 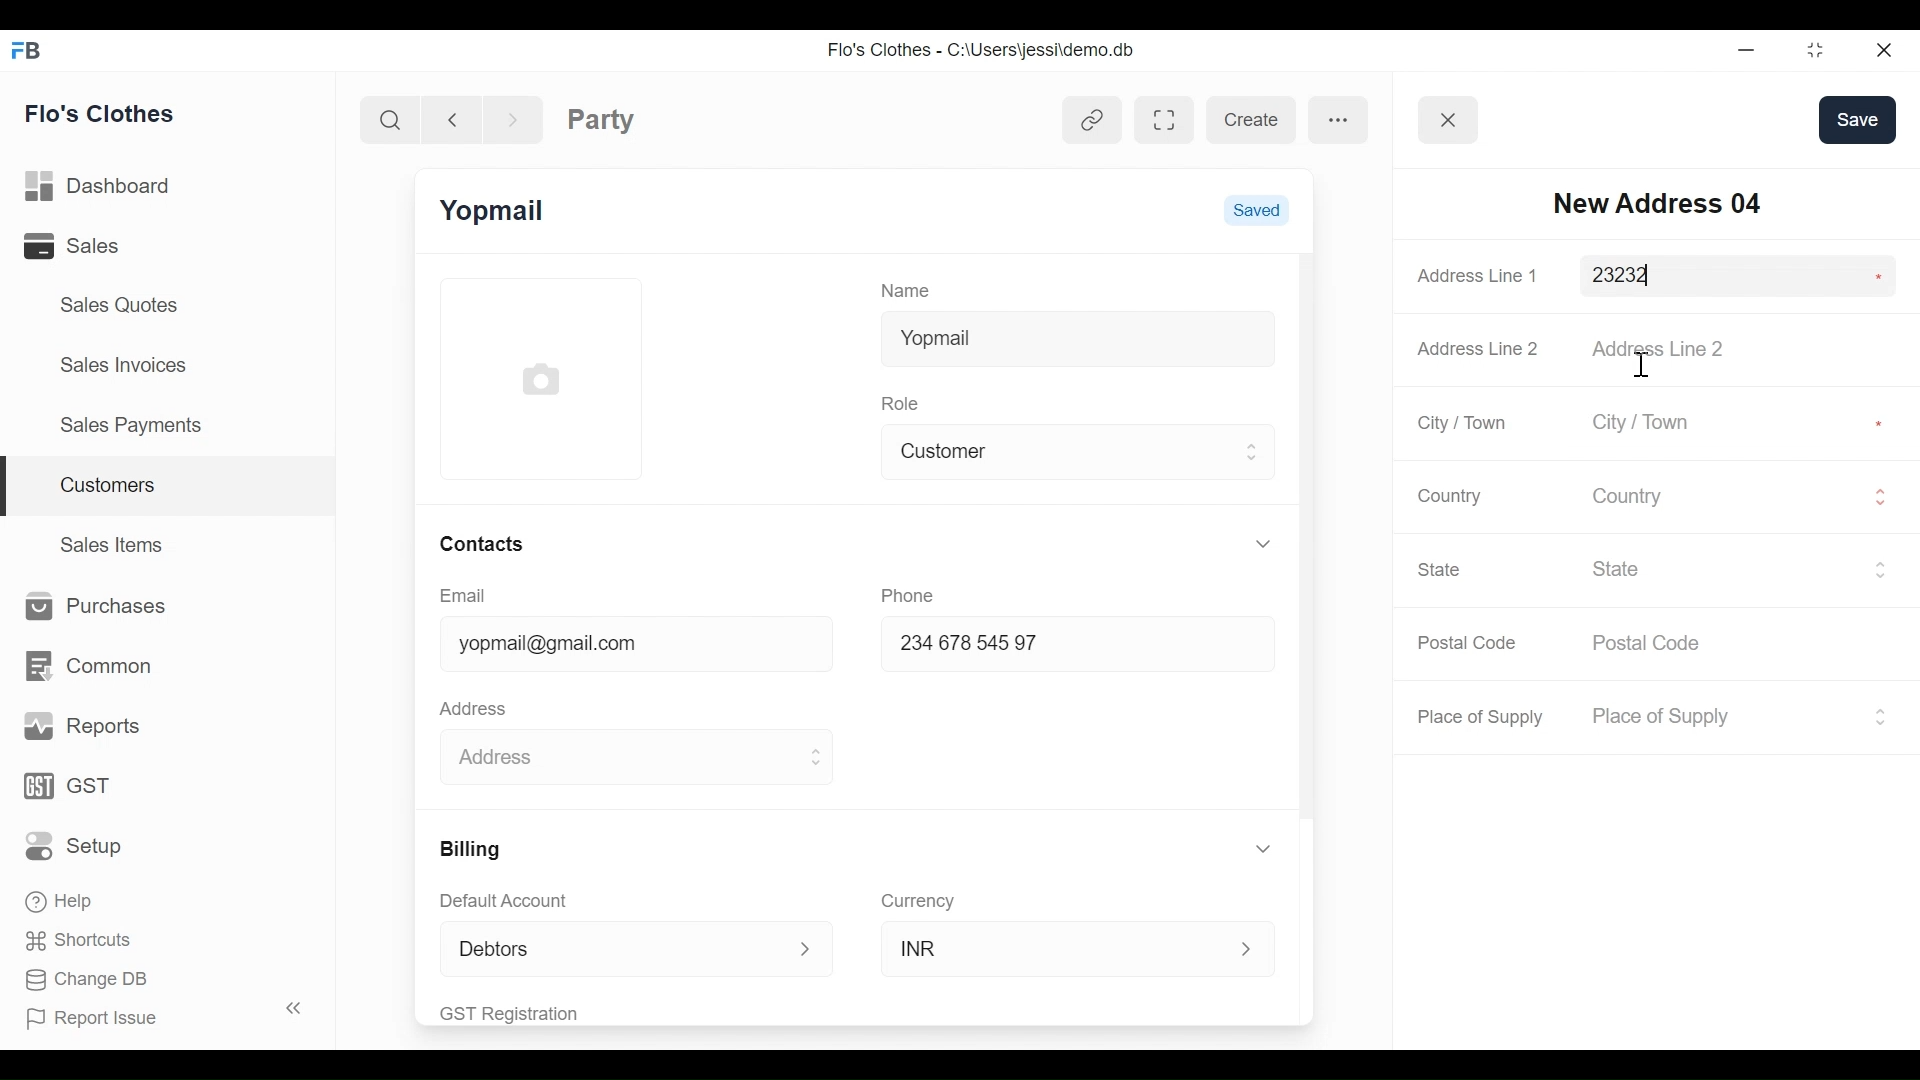 I want to click on Address Line 1, so click(x=1480, y=275).